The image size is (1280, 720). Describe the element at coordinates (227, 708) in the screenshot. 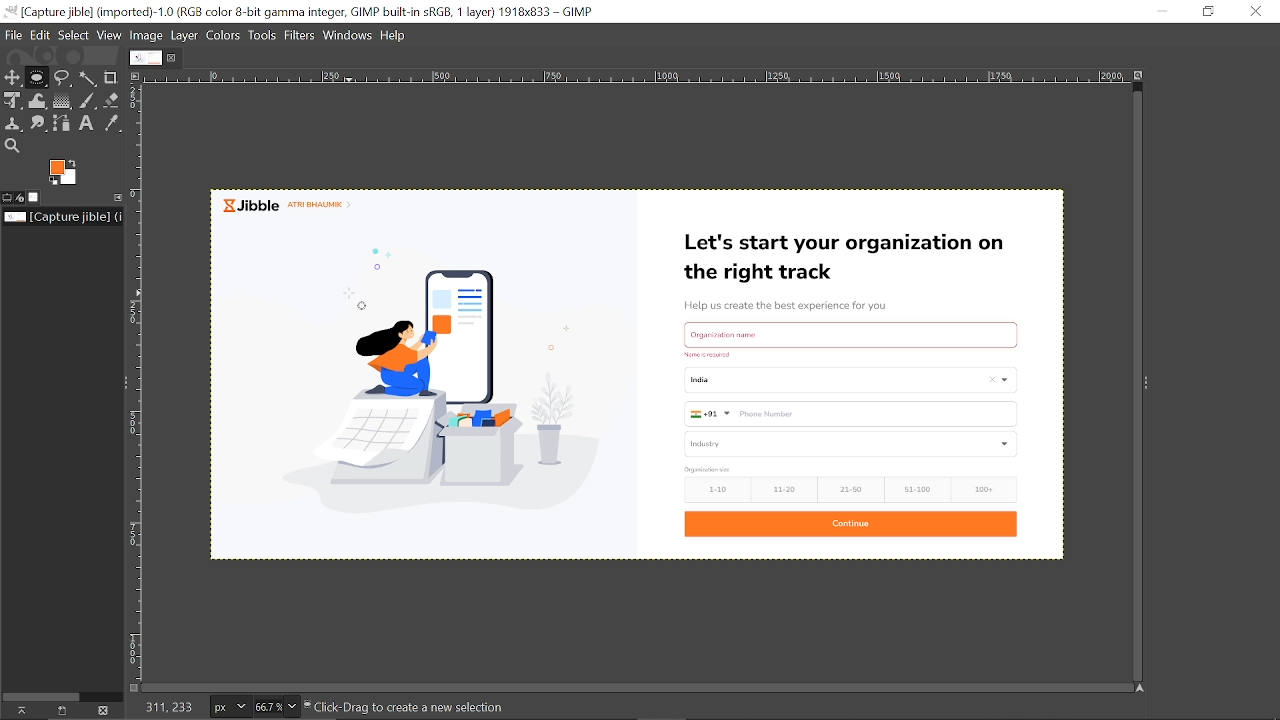

I see `Pixels` at that location.